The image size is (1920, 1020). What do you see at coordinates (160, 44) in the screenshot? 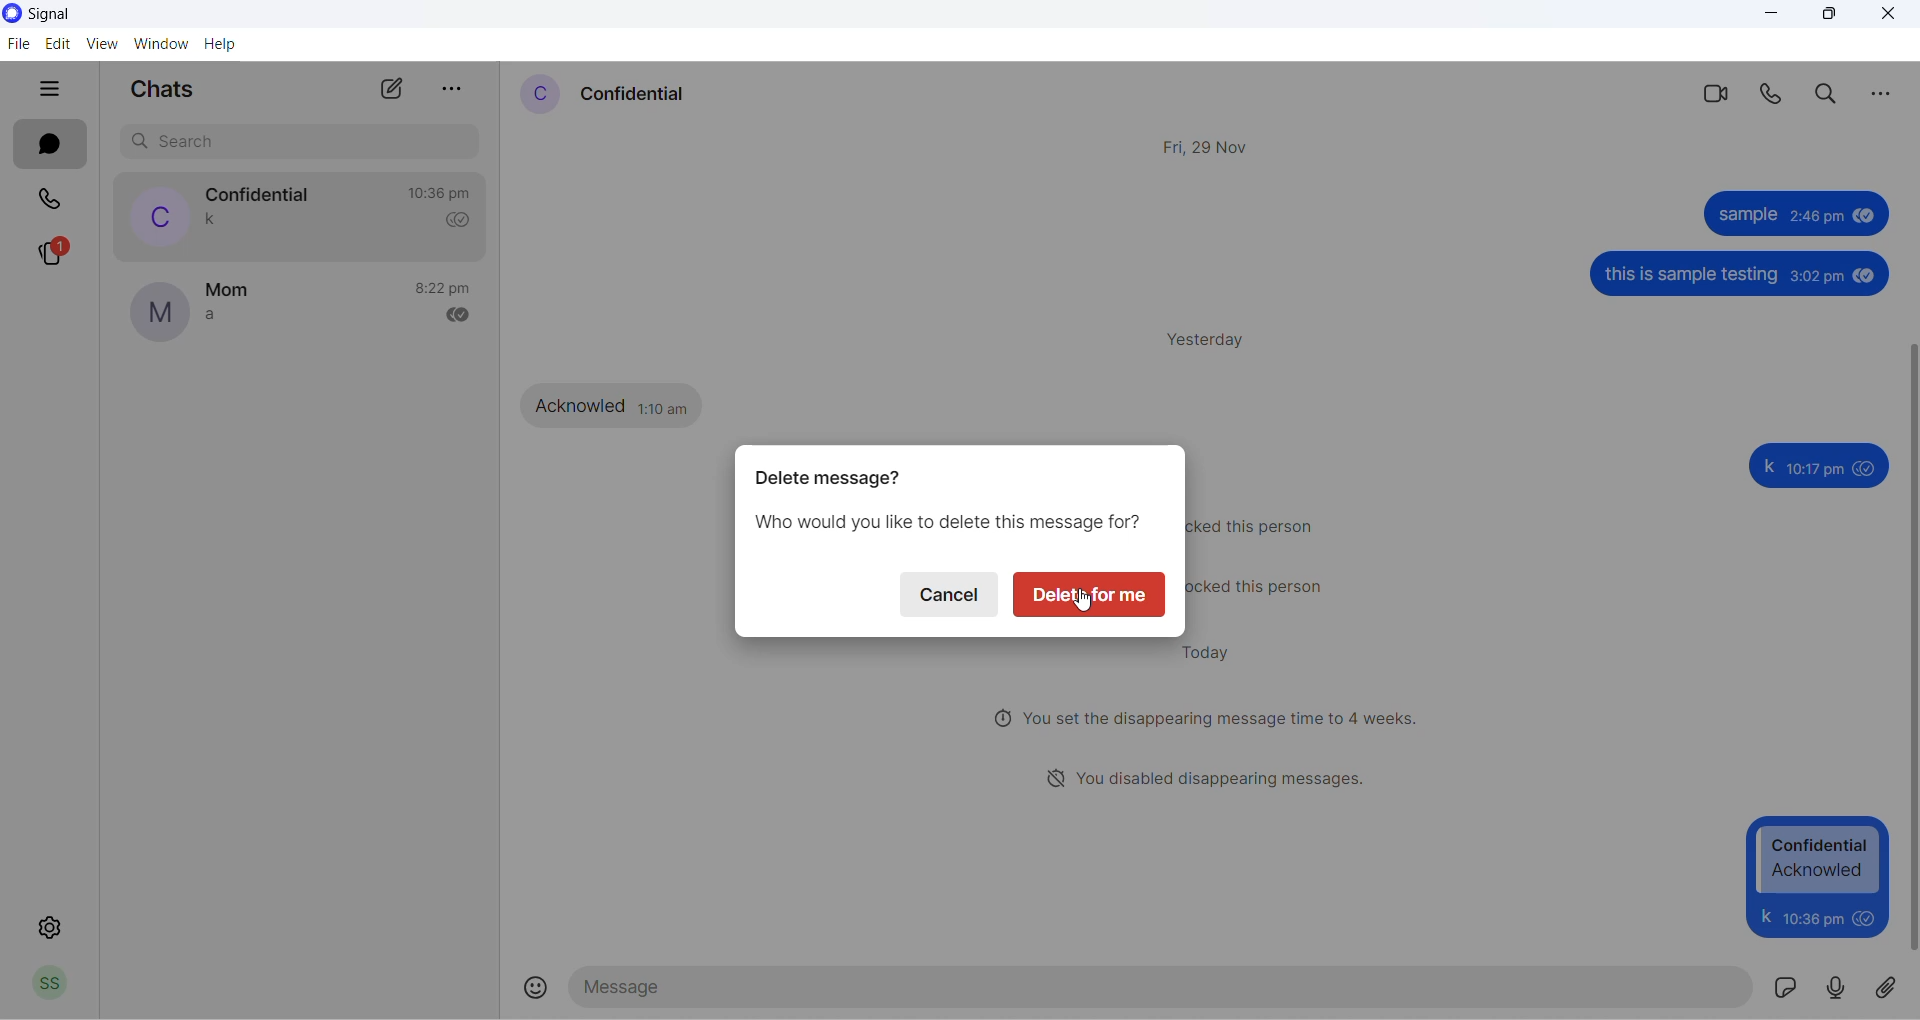
I see `Window` at bounding box center [160, 44].